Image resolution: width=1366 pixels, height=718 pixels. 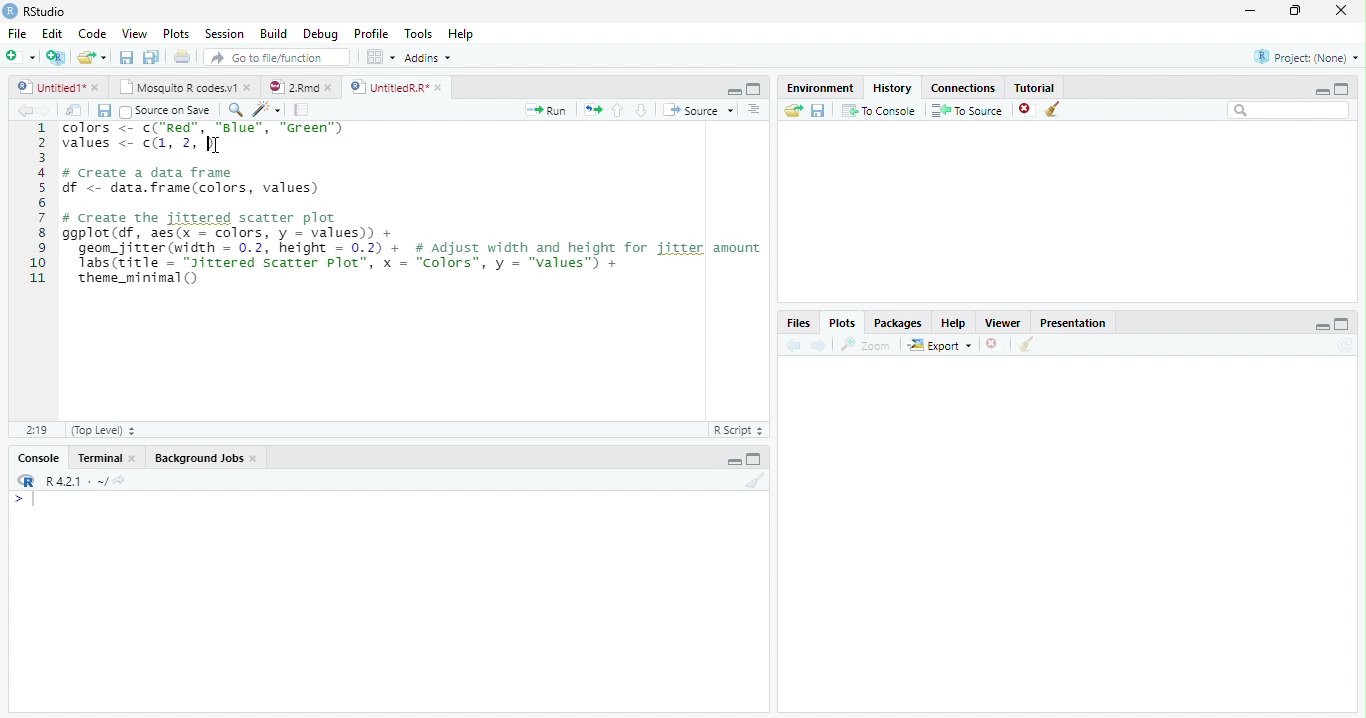 I want to click on Source, so click(x=698, y=110).